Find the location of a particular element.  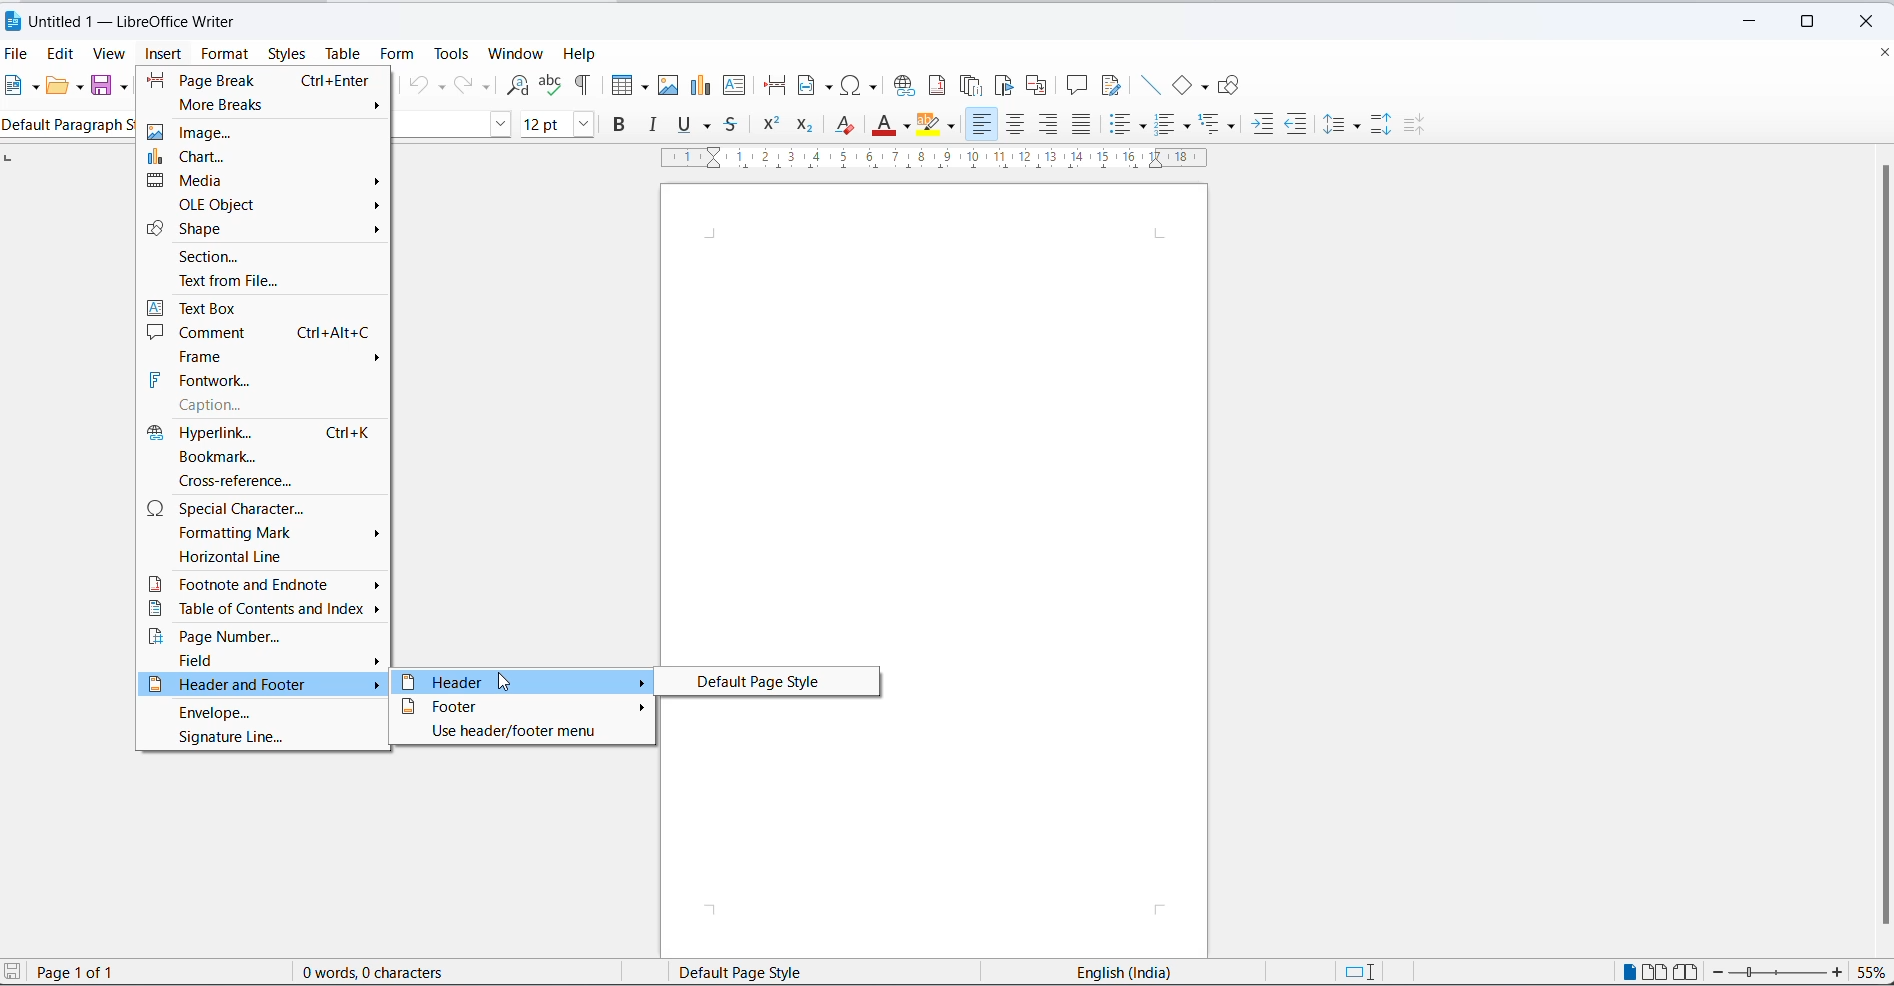

show track changes functions is located at coordinates (1112, 87).